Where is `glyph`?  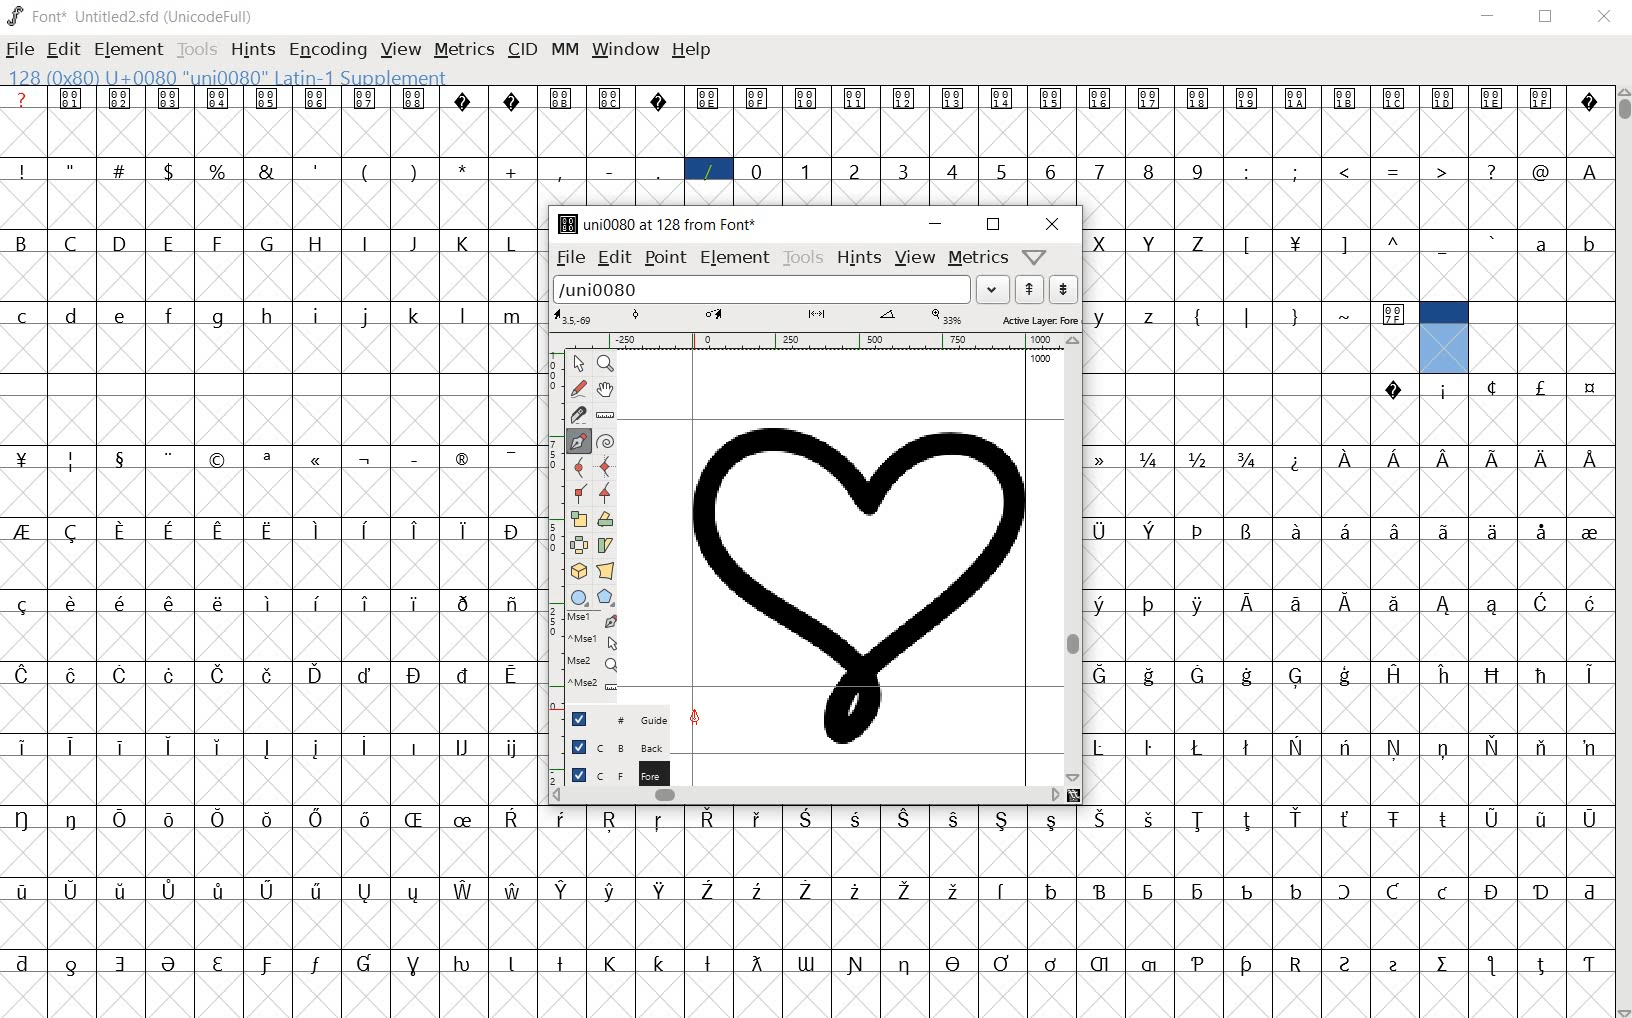 glyph is located at coordinates (510, 964).